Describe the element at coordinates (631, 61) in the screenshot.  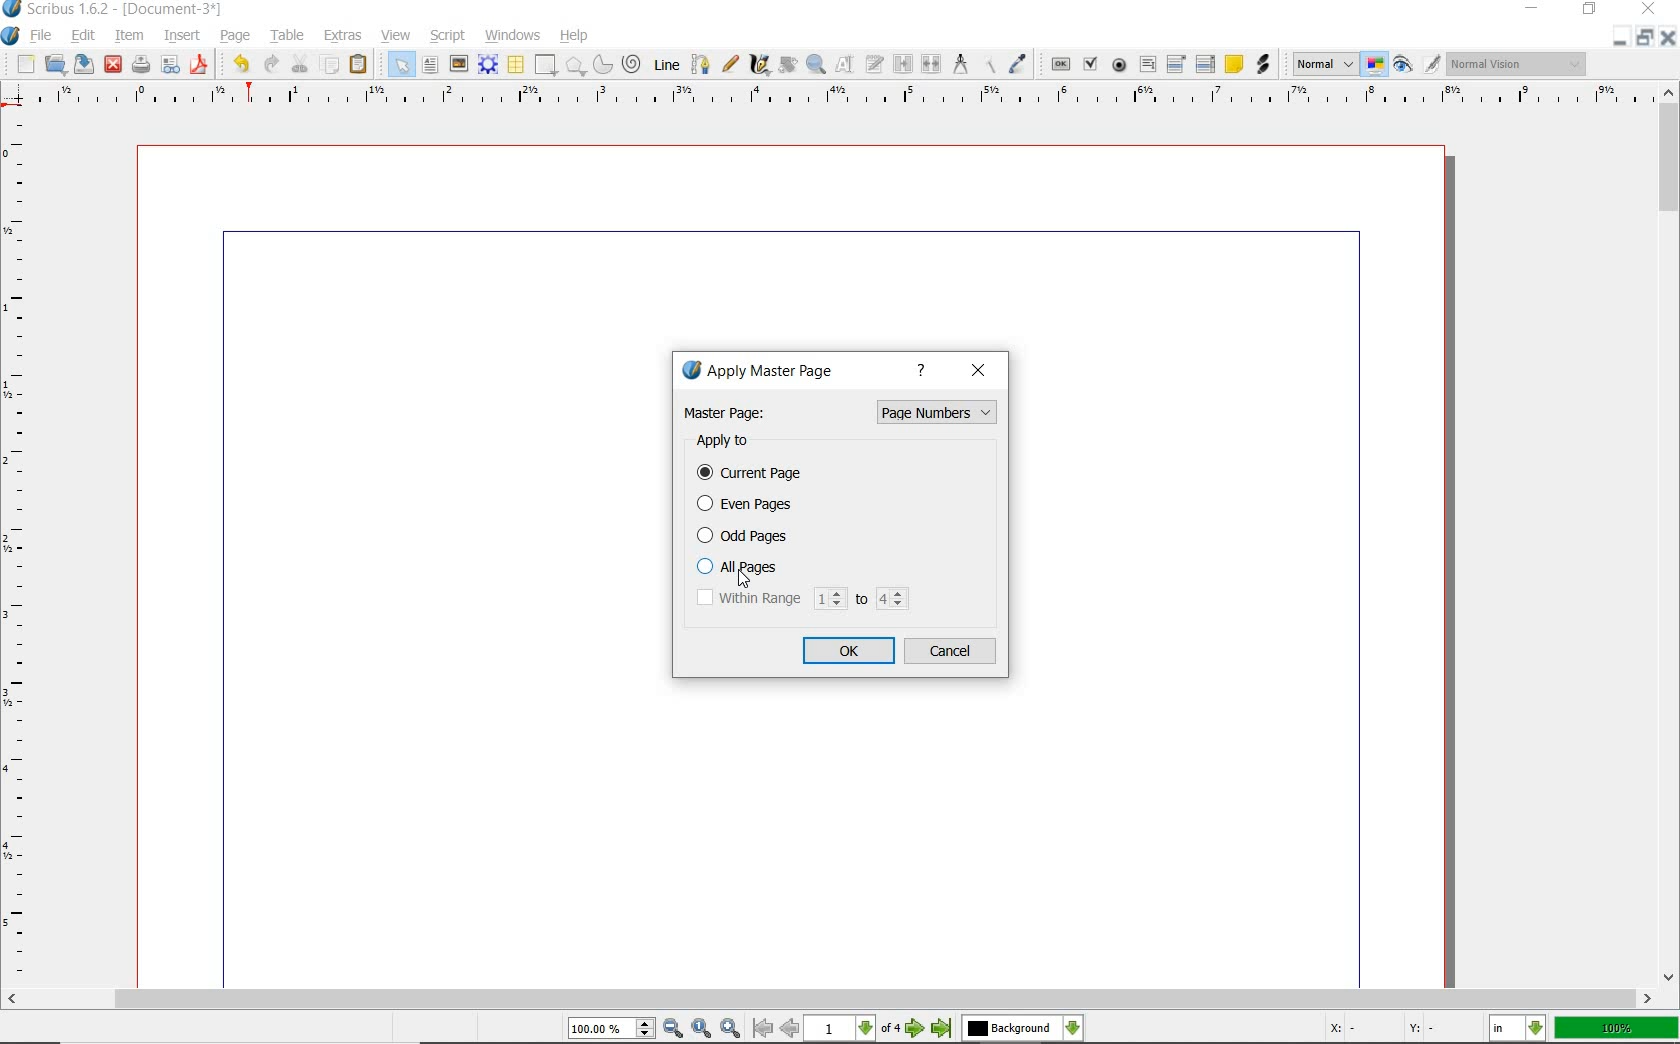
I see `spiral` at that location.